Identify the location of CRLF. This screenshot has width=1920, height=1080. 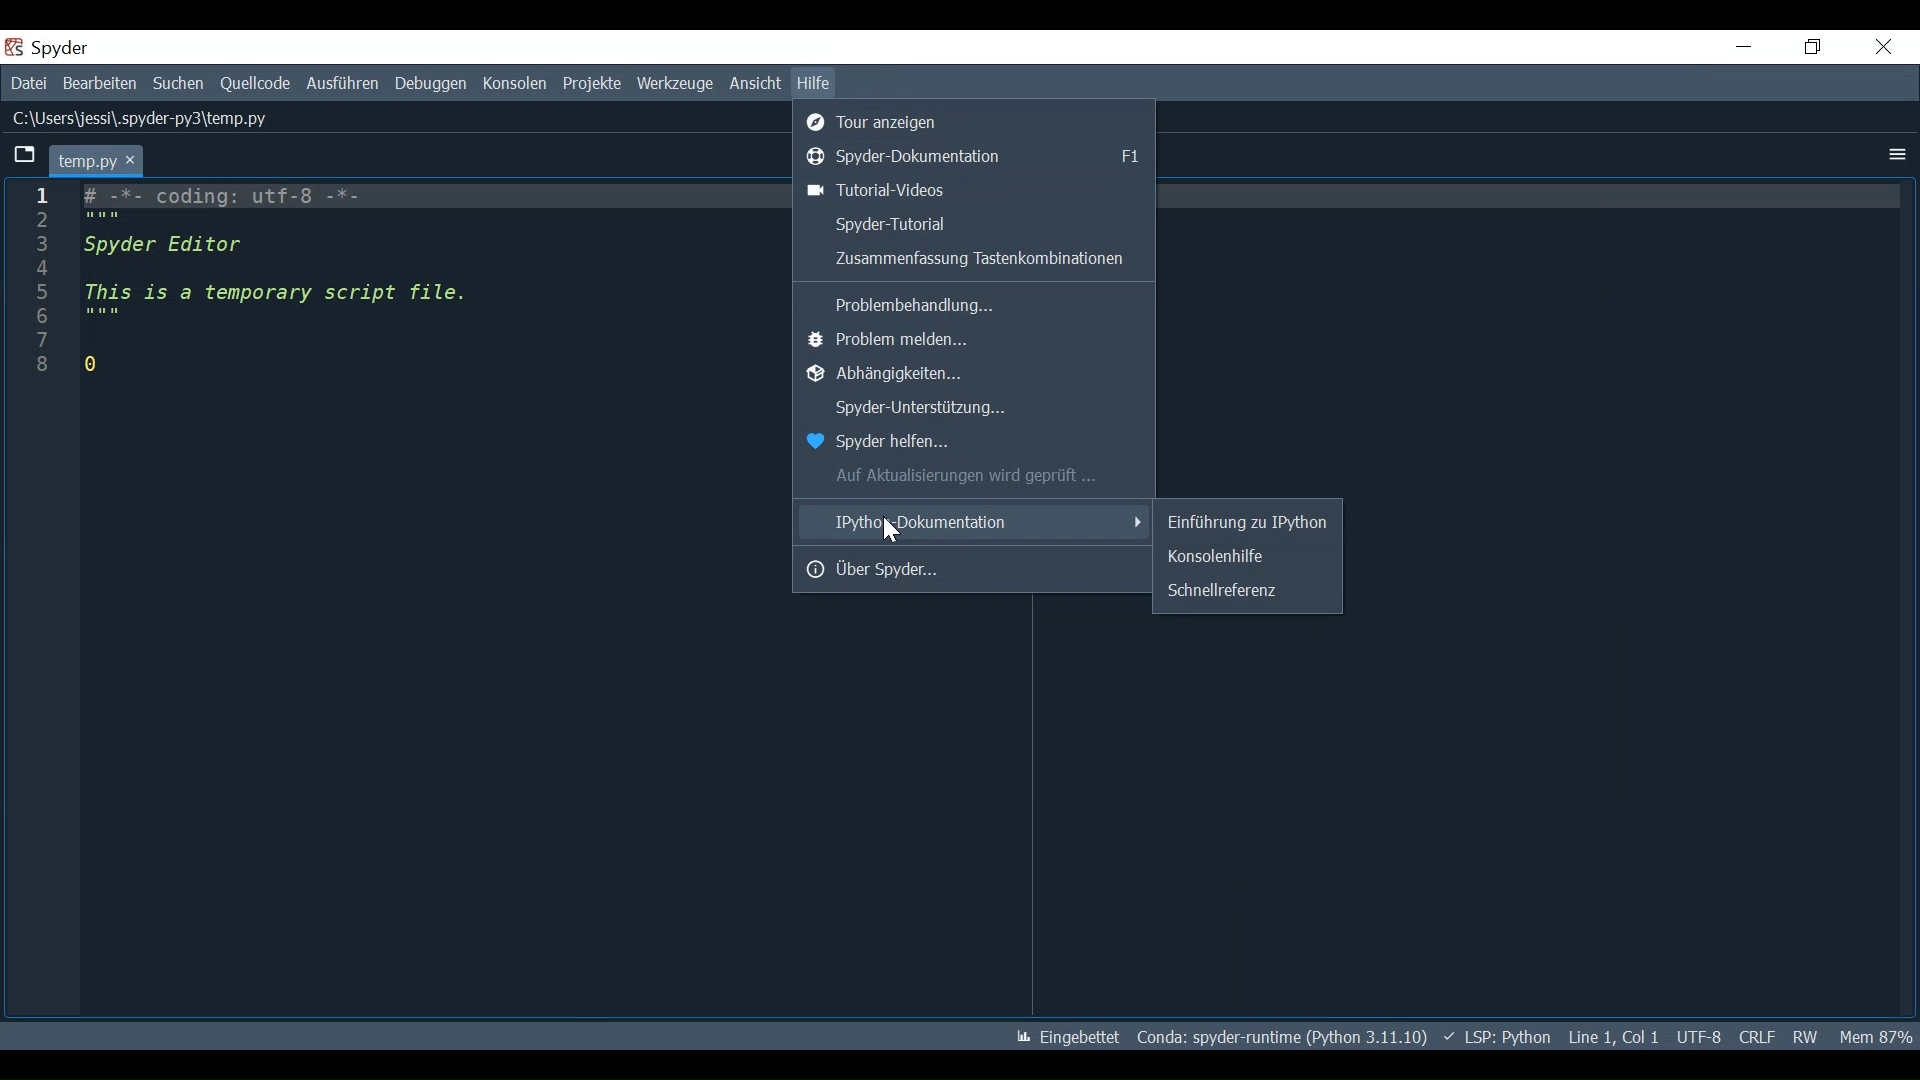
(1757, 1037).